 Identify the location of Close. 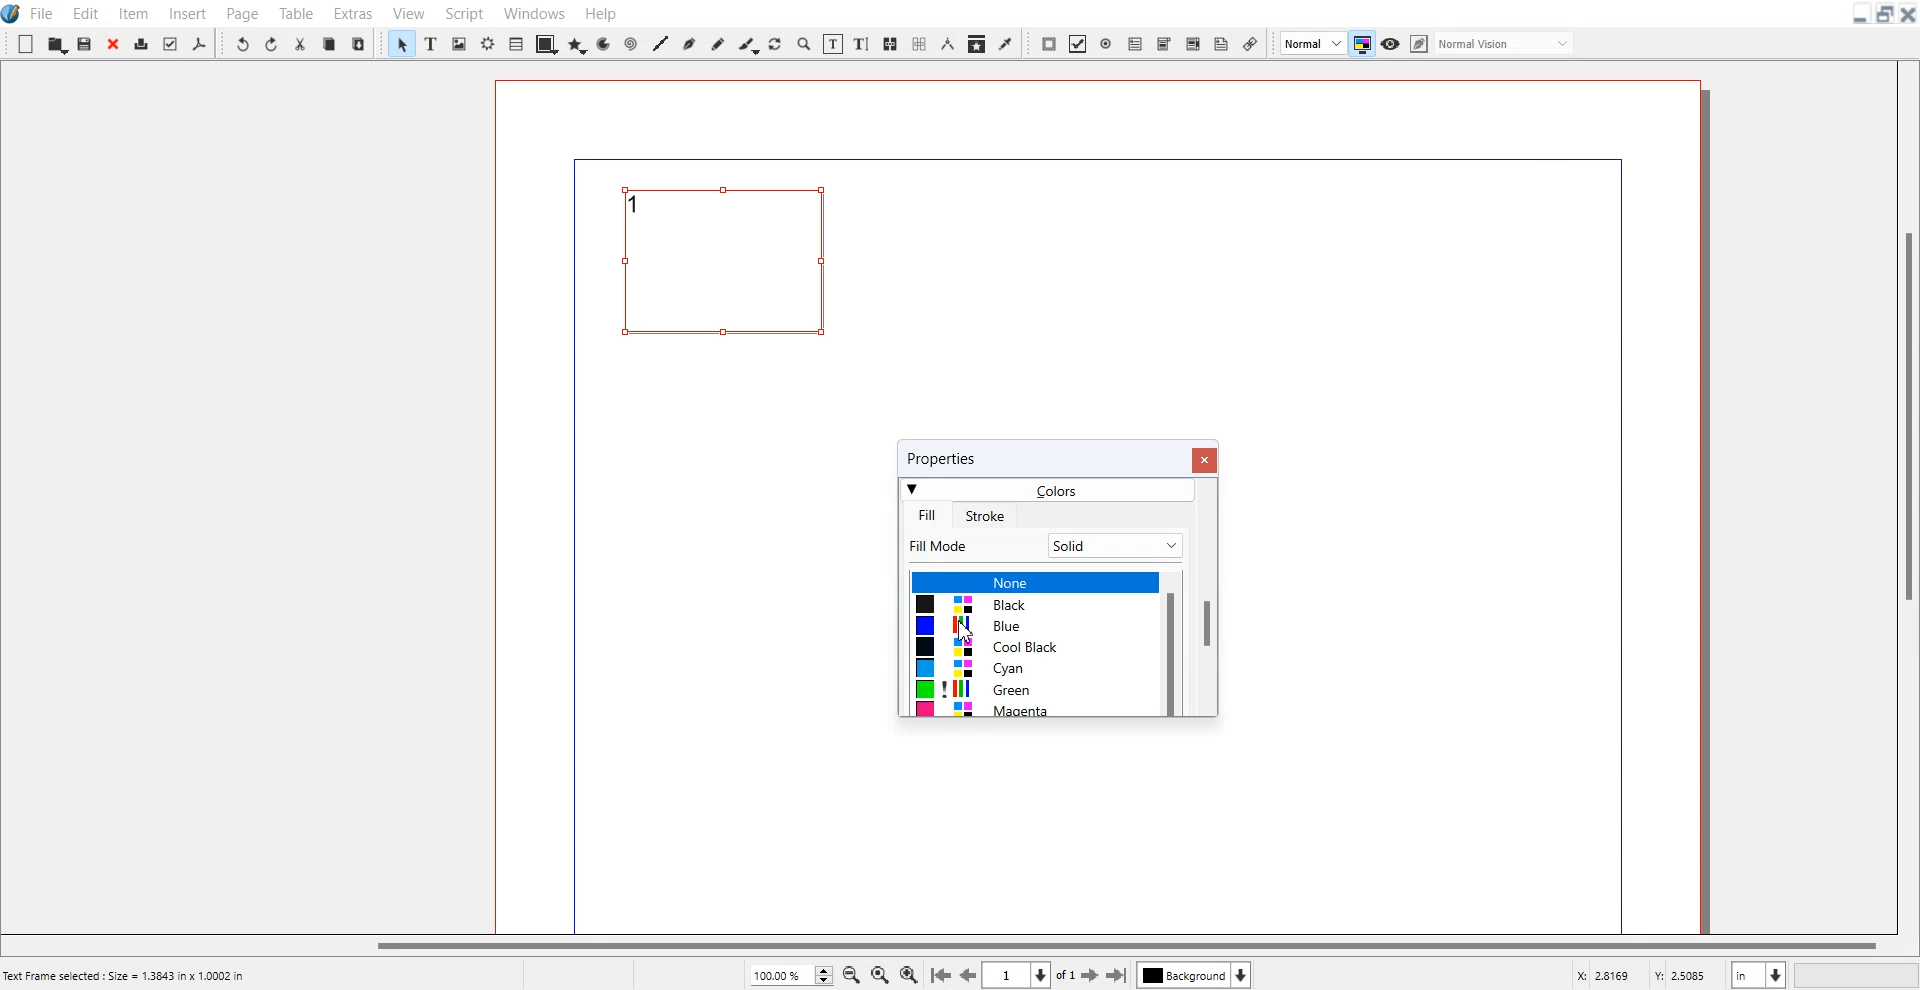
(1203, 460).